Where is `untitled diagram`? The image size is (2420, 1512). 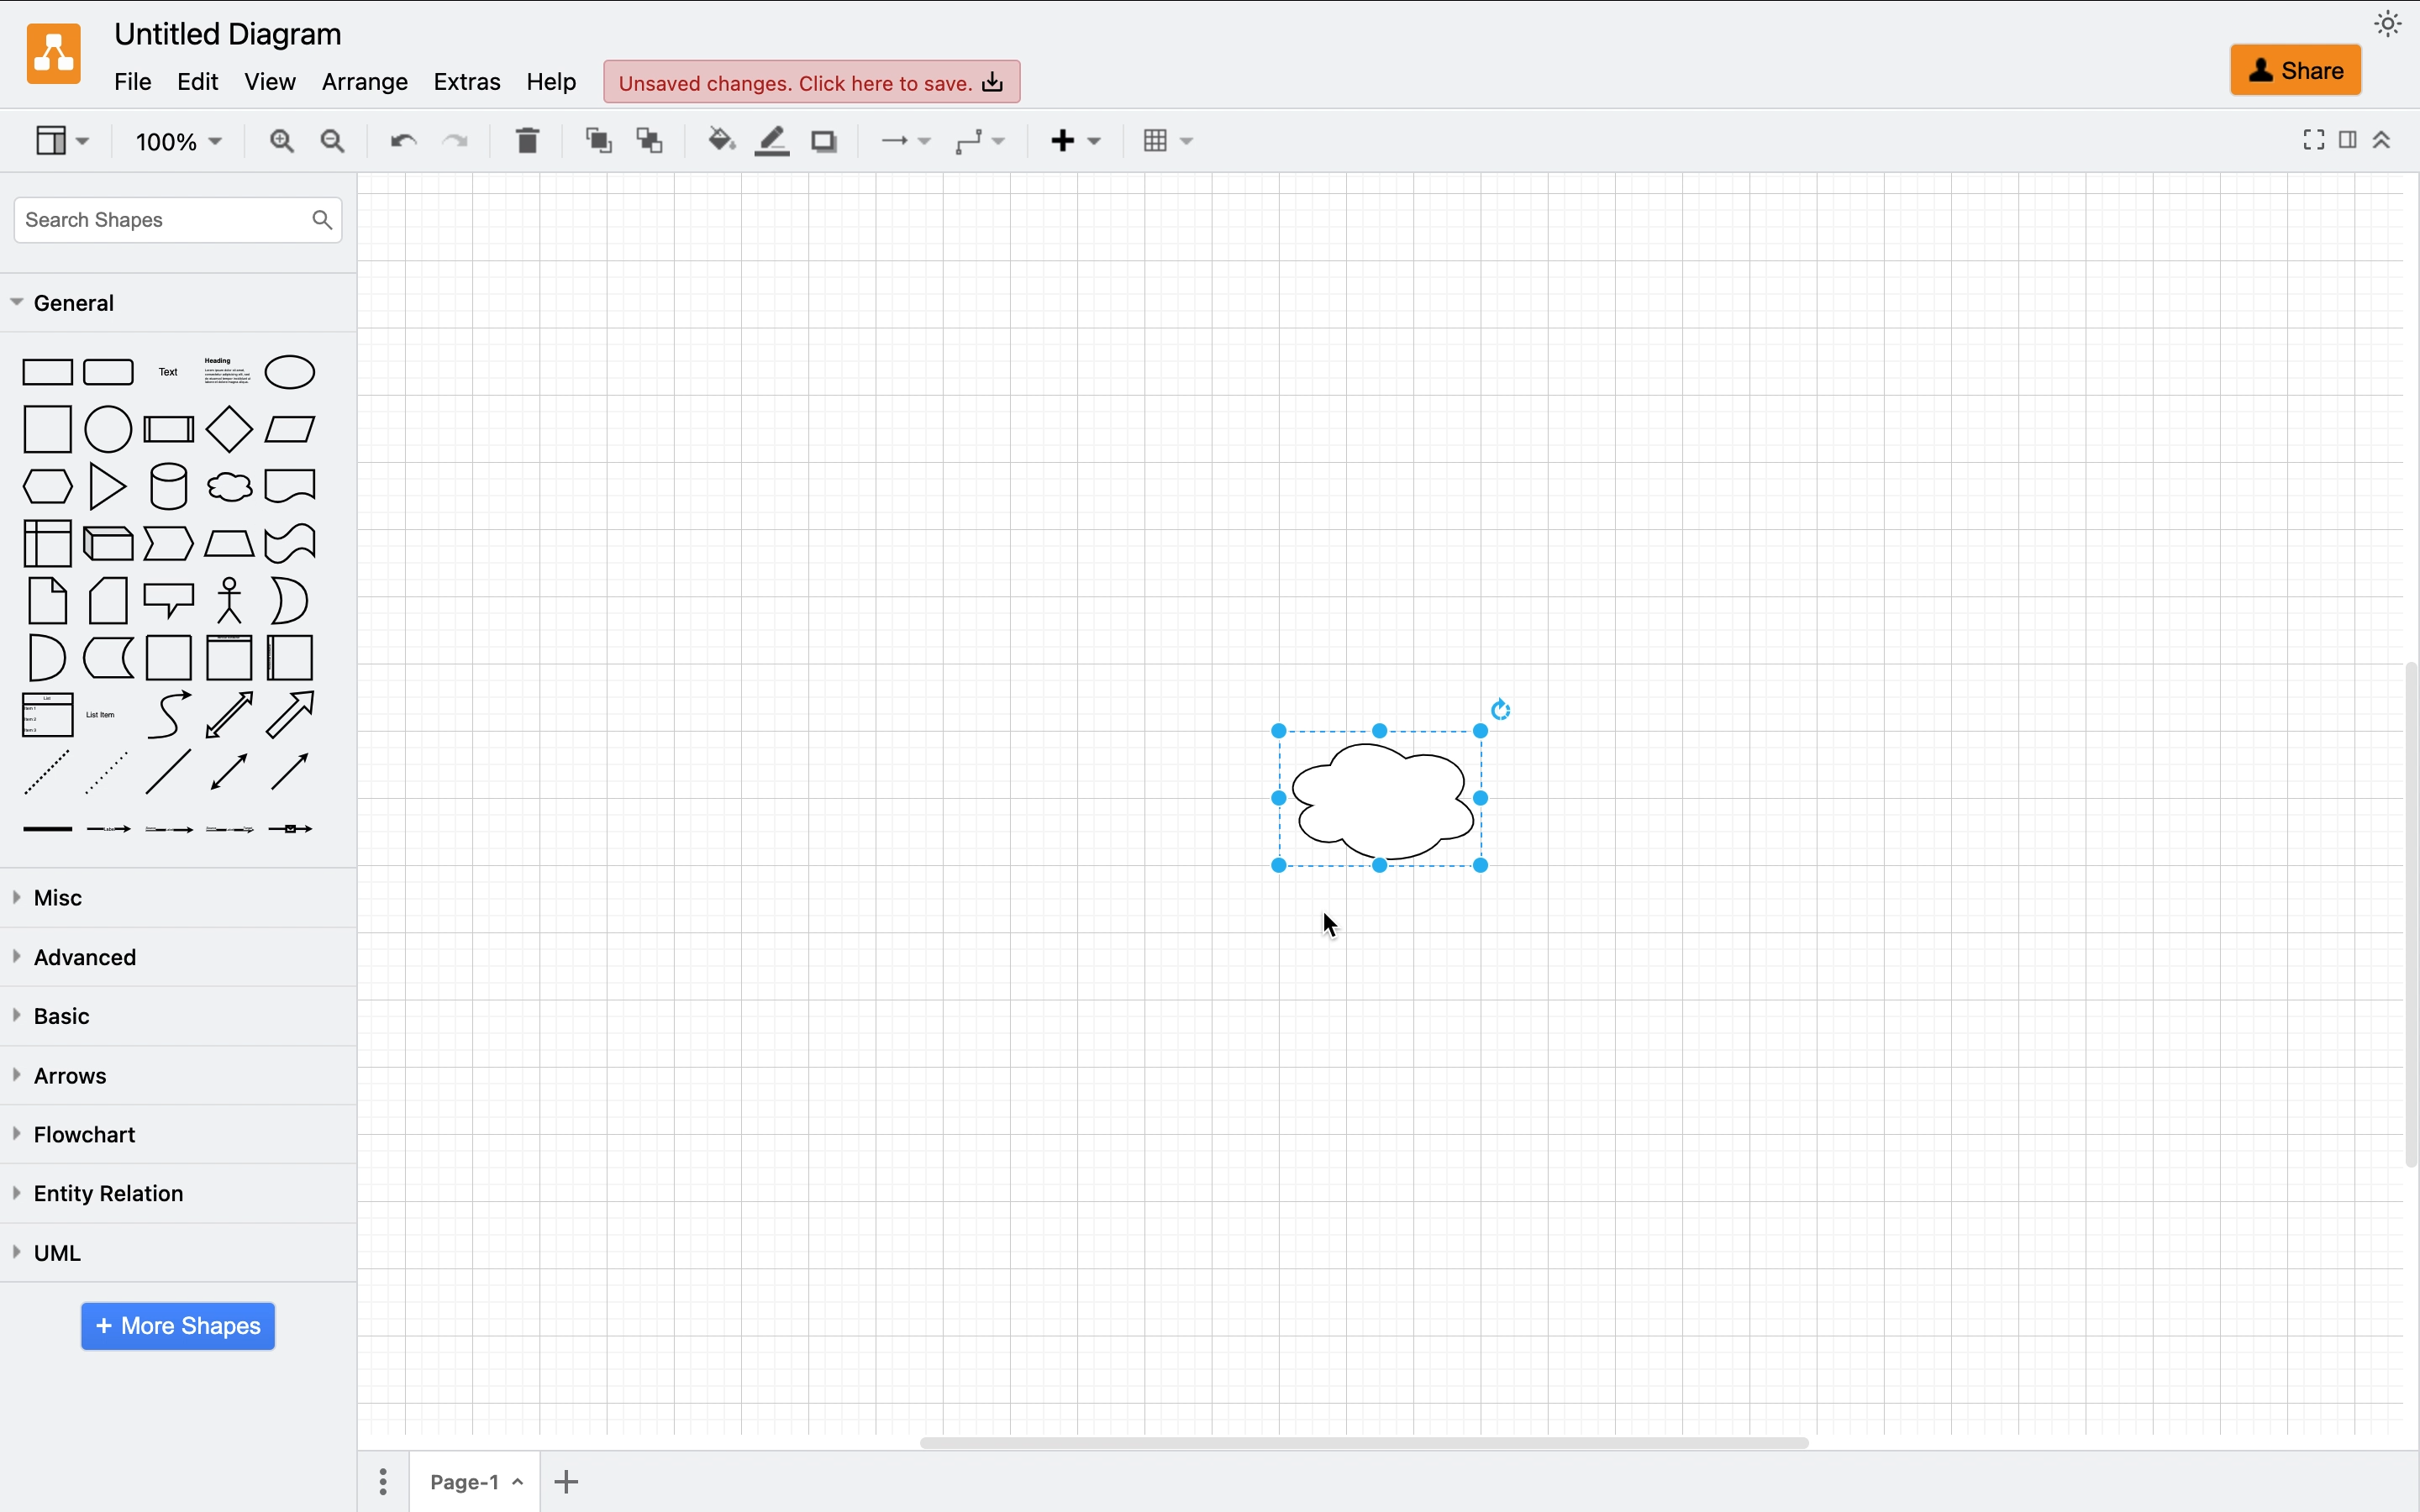
untitled diagram is located at coordinates (229, 30).